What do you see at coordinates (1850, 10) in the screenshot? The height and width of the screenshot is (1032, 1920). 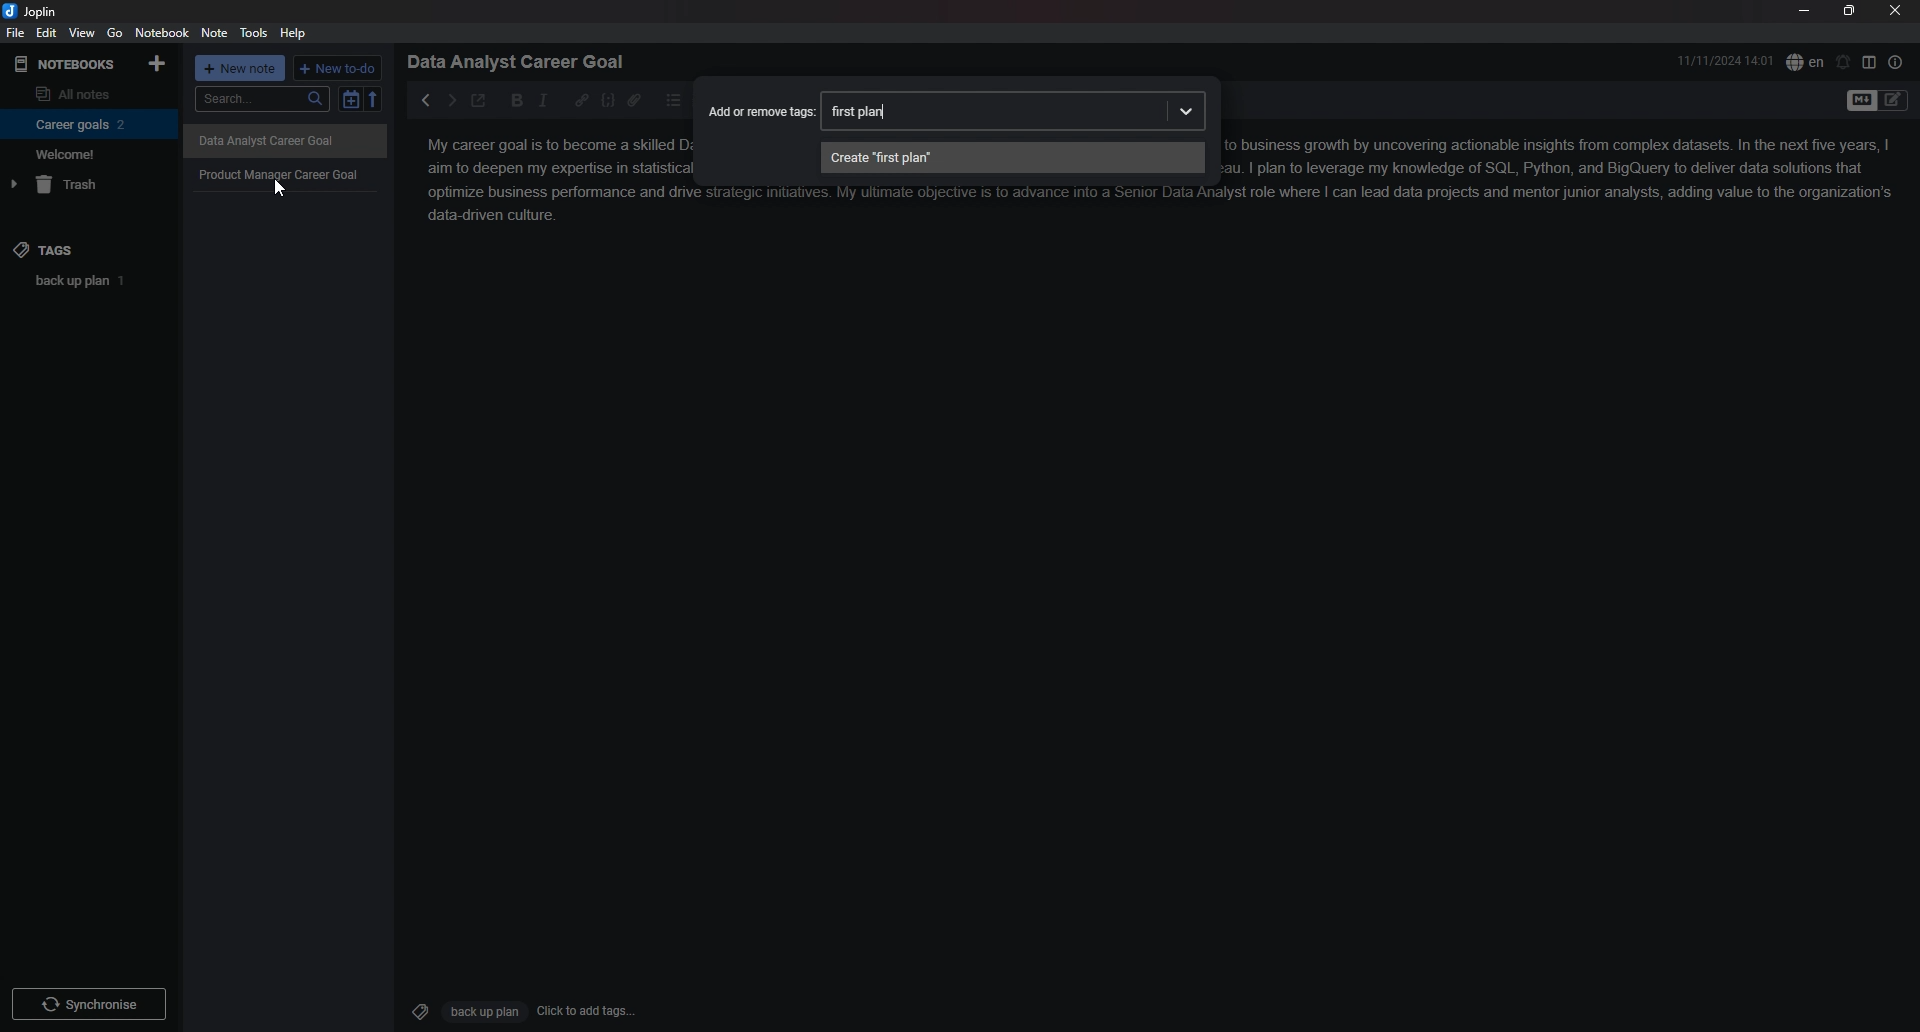 I see `resize` at bounding box center [1850, 10].